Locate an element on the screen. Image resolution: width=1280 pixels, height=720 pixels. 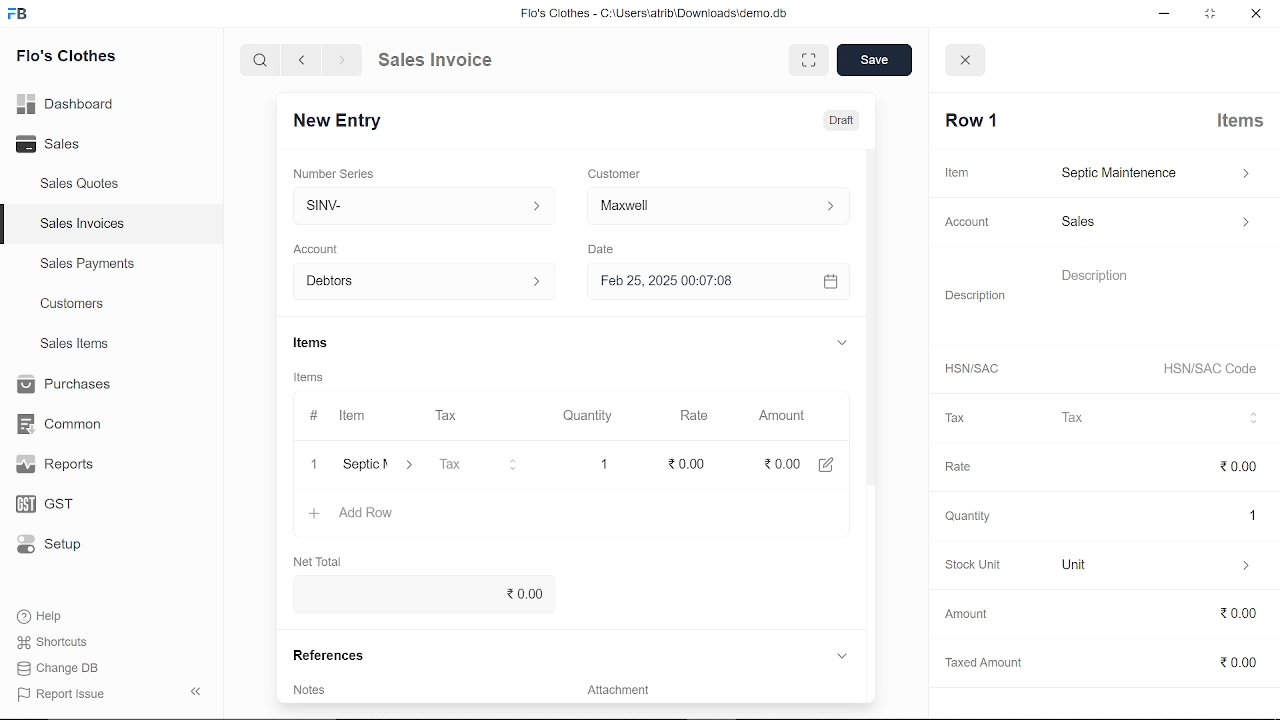
Customers is located at coordinates (74, 303).